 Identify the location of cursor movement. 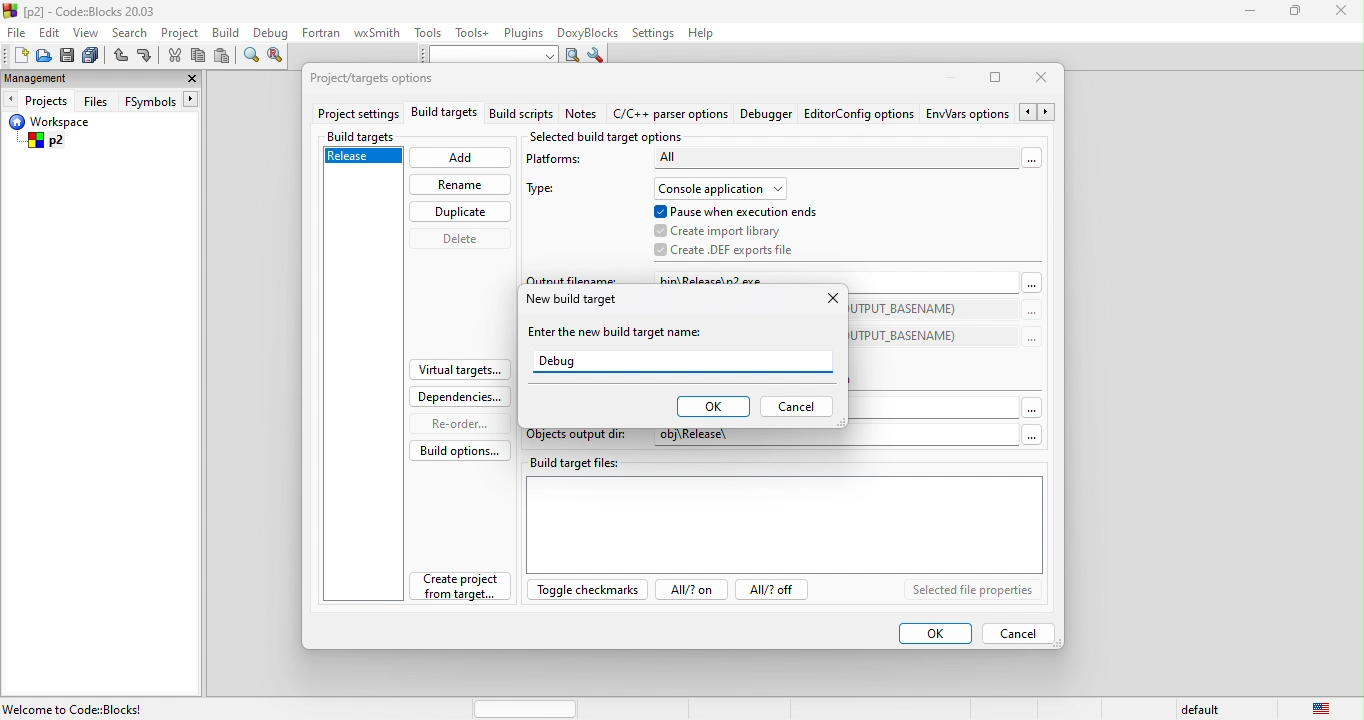
(446, 161).